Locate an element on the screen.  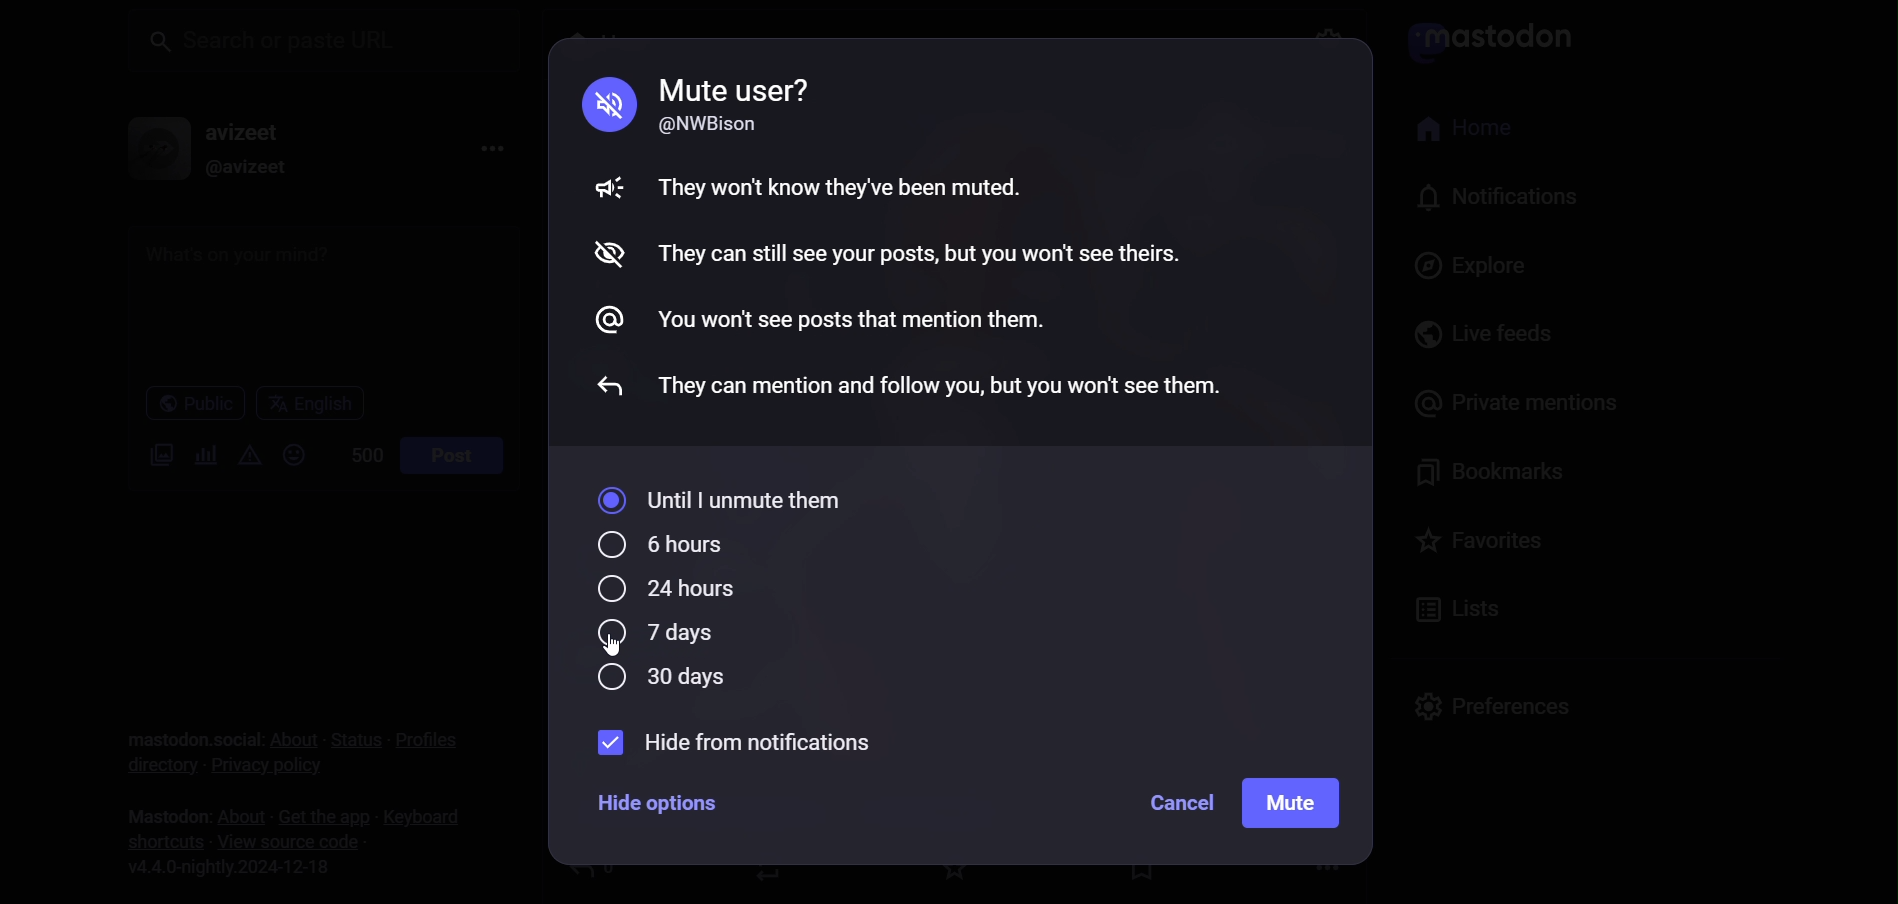
7 days is located at coordinates (657, 634).